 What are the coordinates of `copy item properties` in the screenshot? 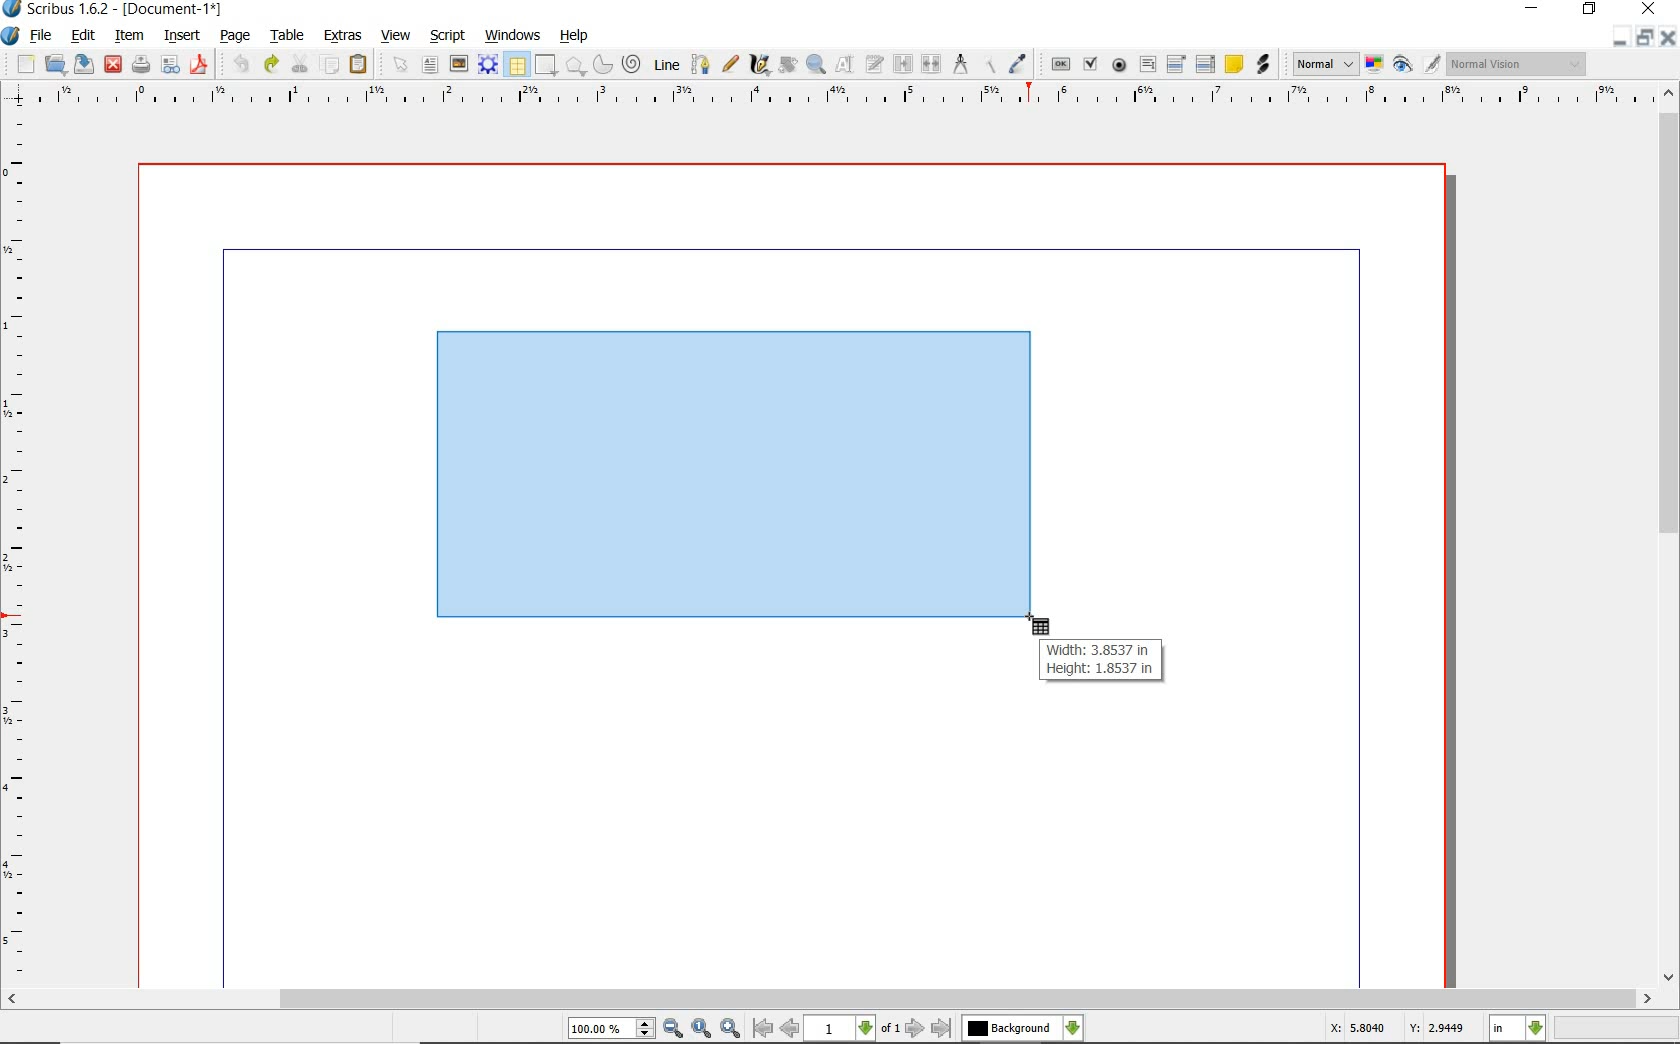 It's located at (988, 65).